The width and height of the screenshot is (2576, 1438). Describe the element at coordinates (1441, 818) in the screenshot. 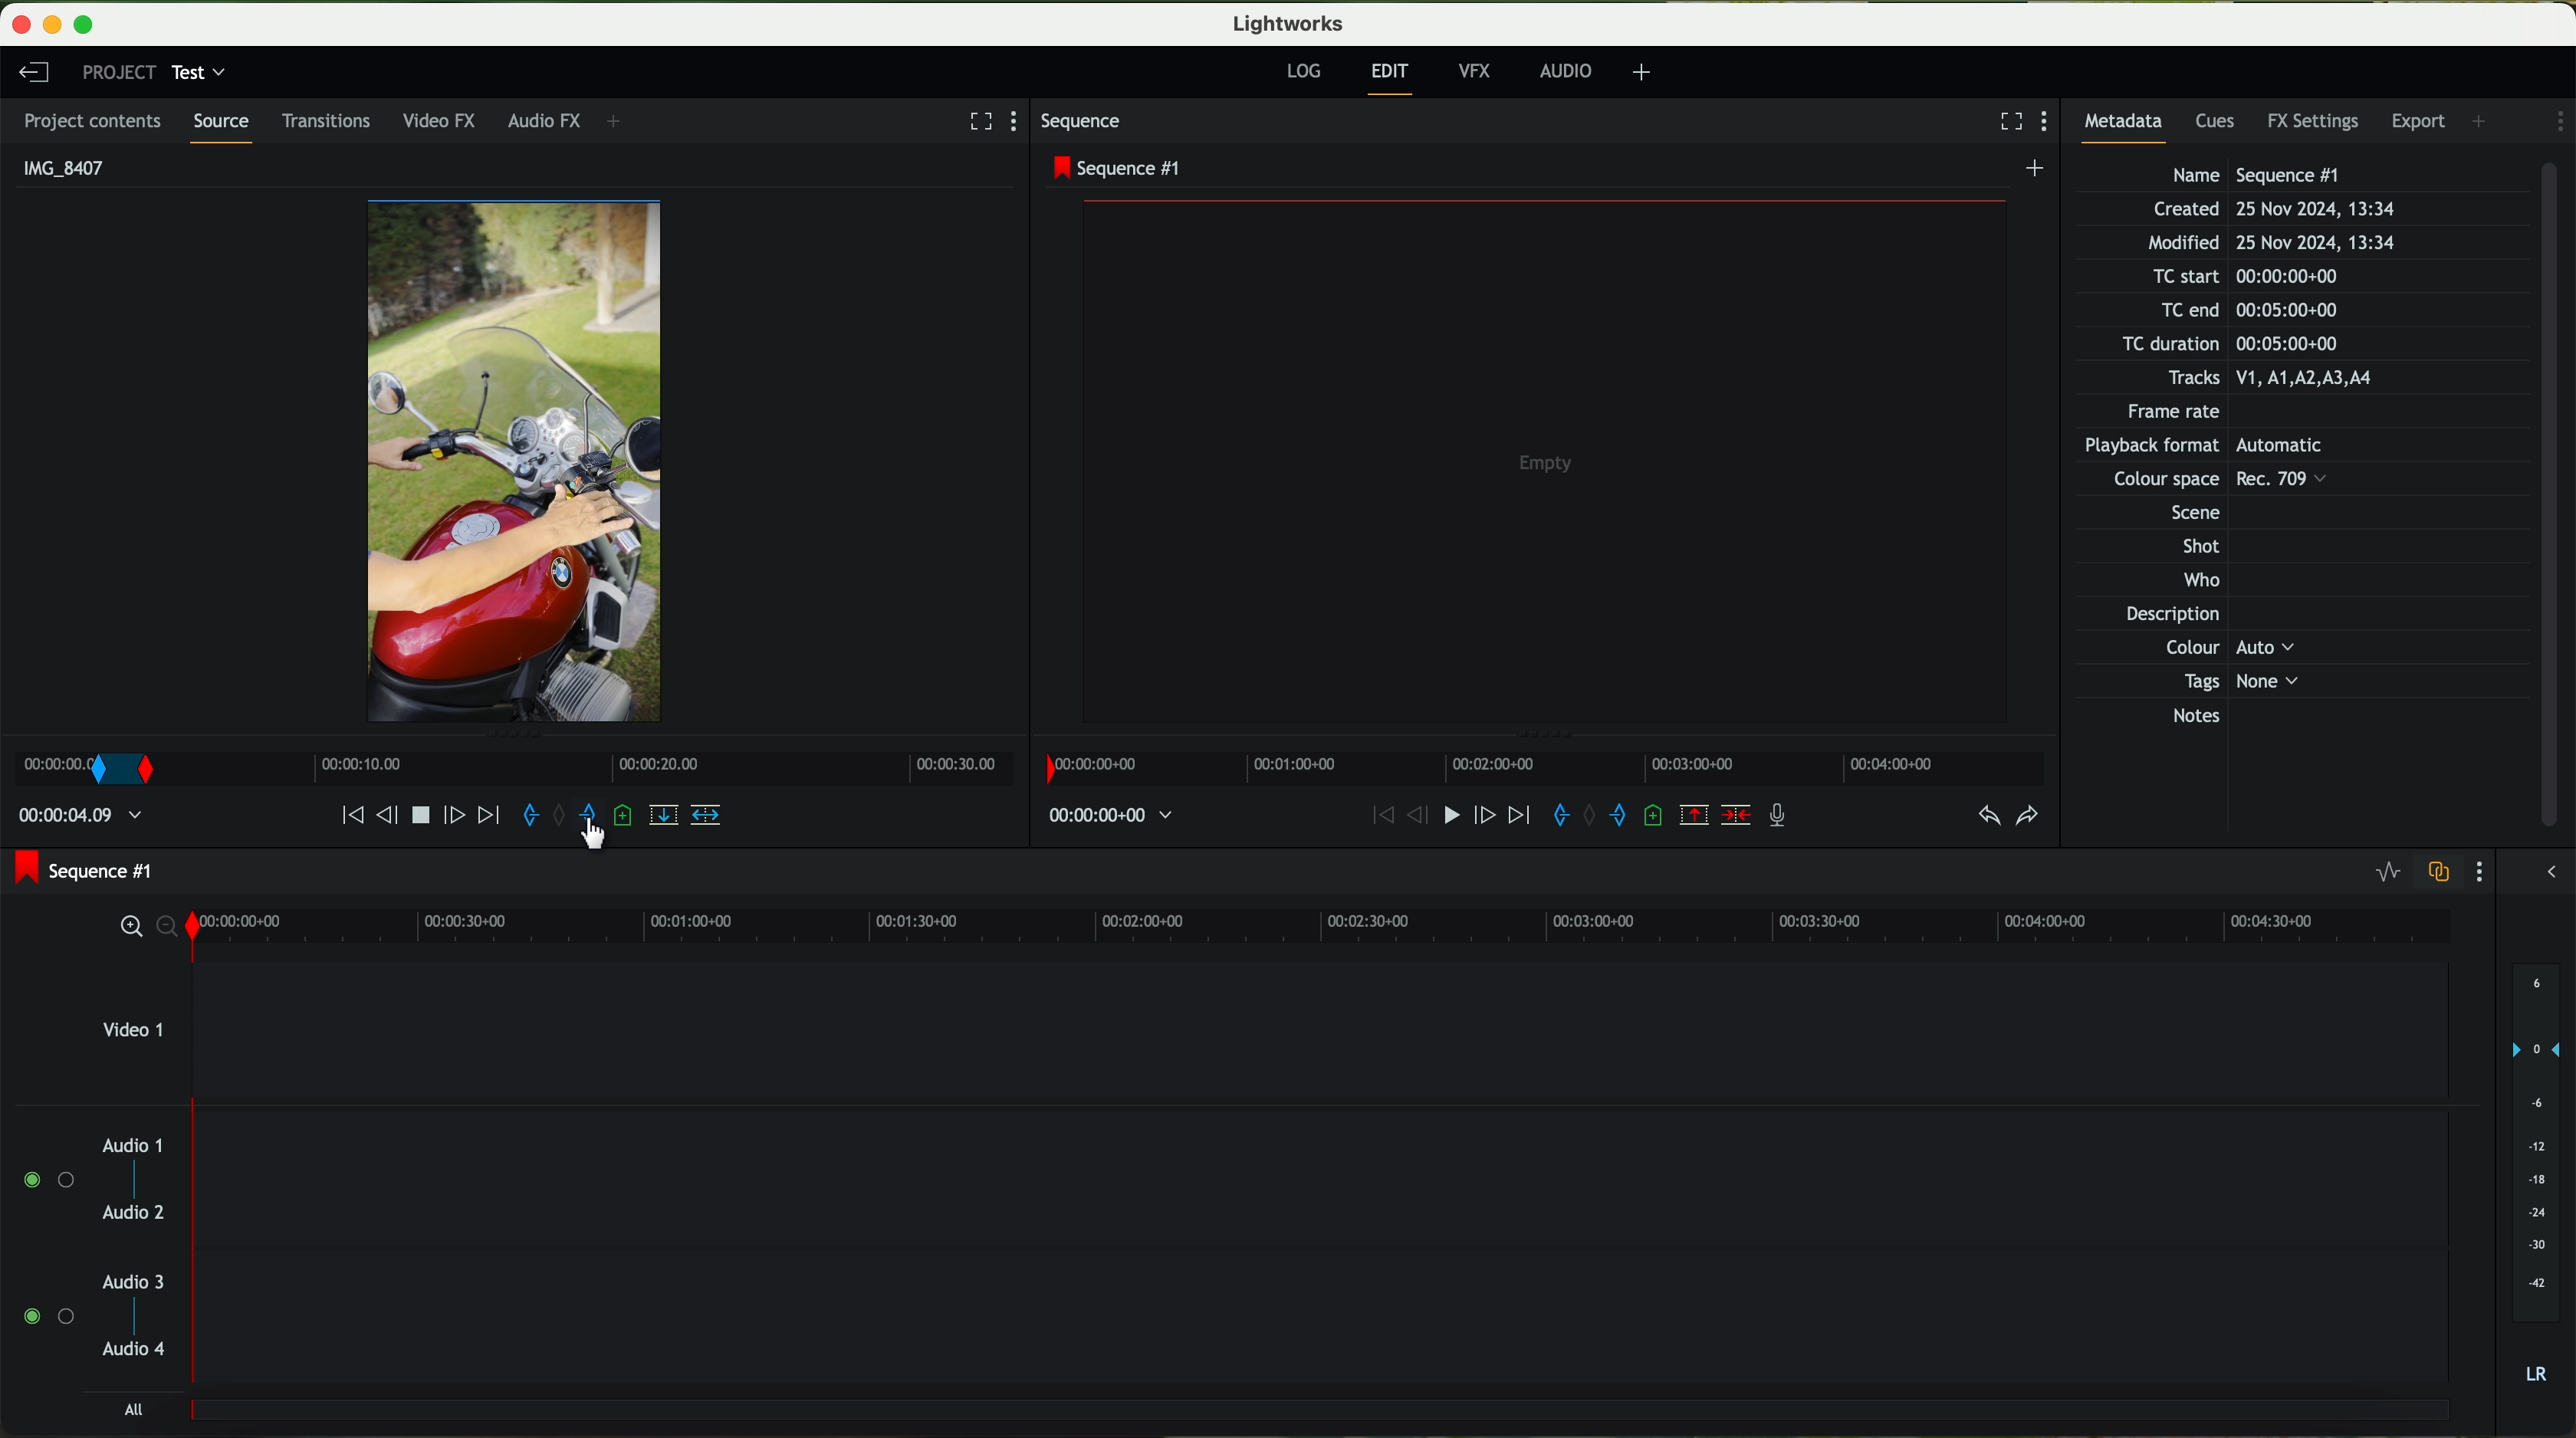

I see `play` at that location.